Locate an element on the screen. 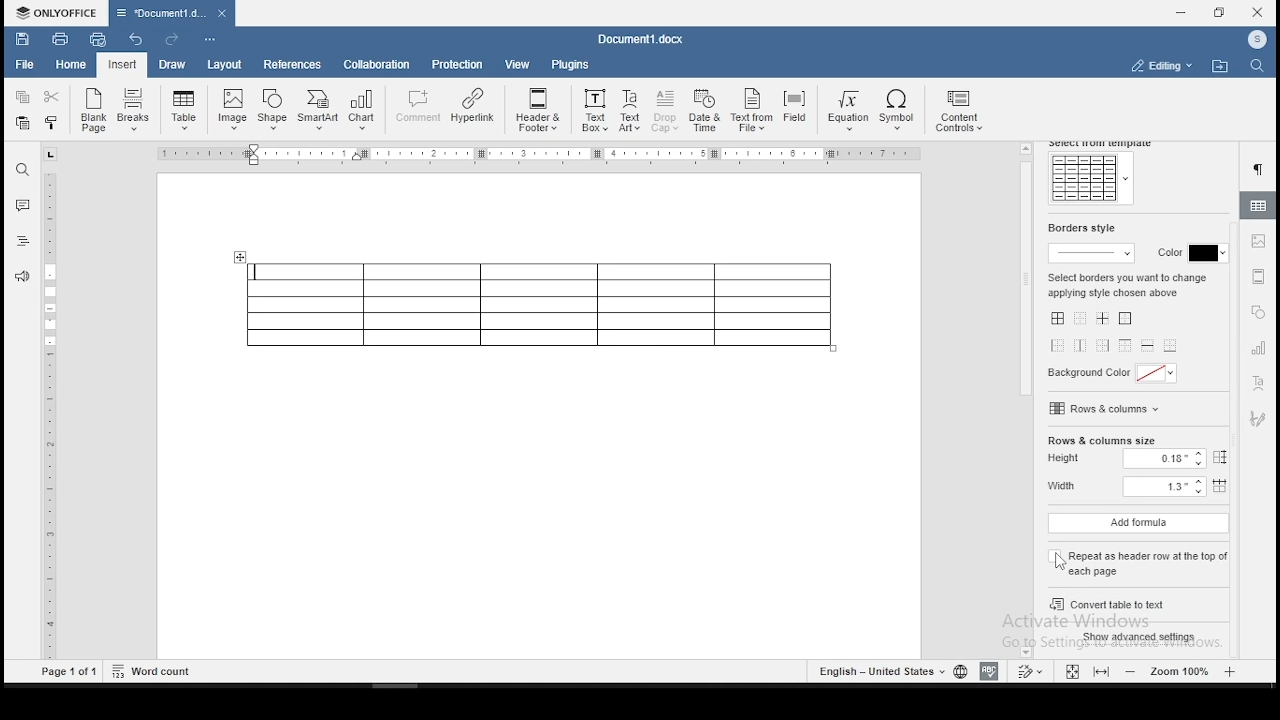 This screenshot has width=1280, height=720. restore is located at coordinates (1219, 13).